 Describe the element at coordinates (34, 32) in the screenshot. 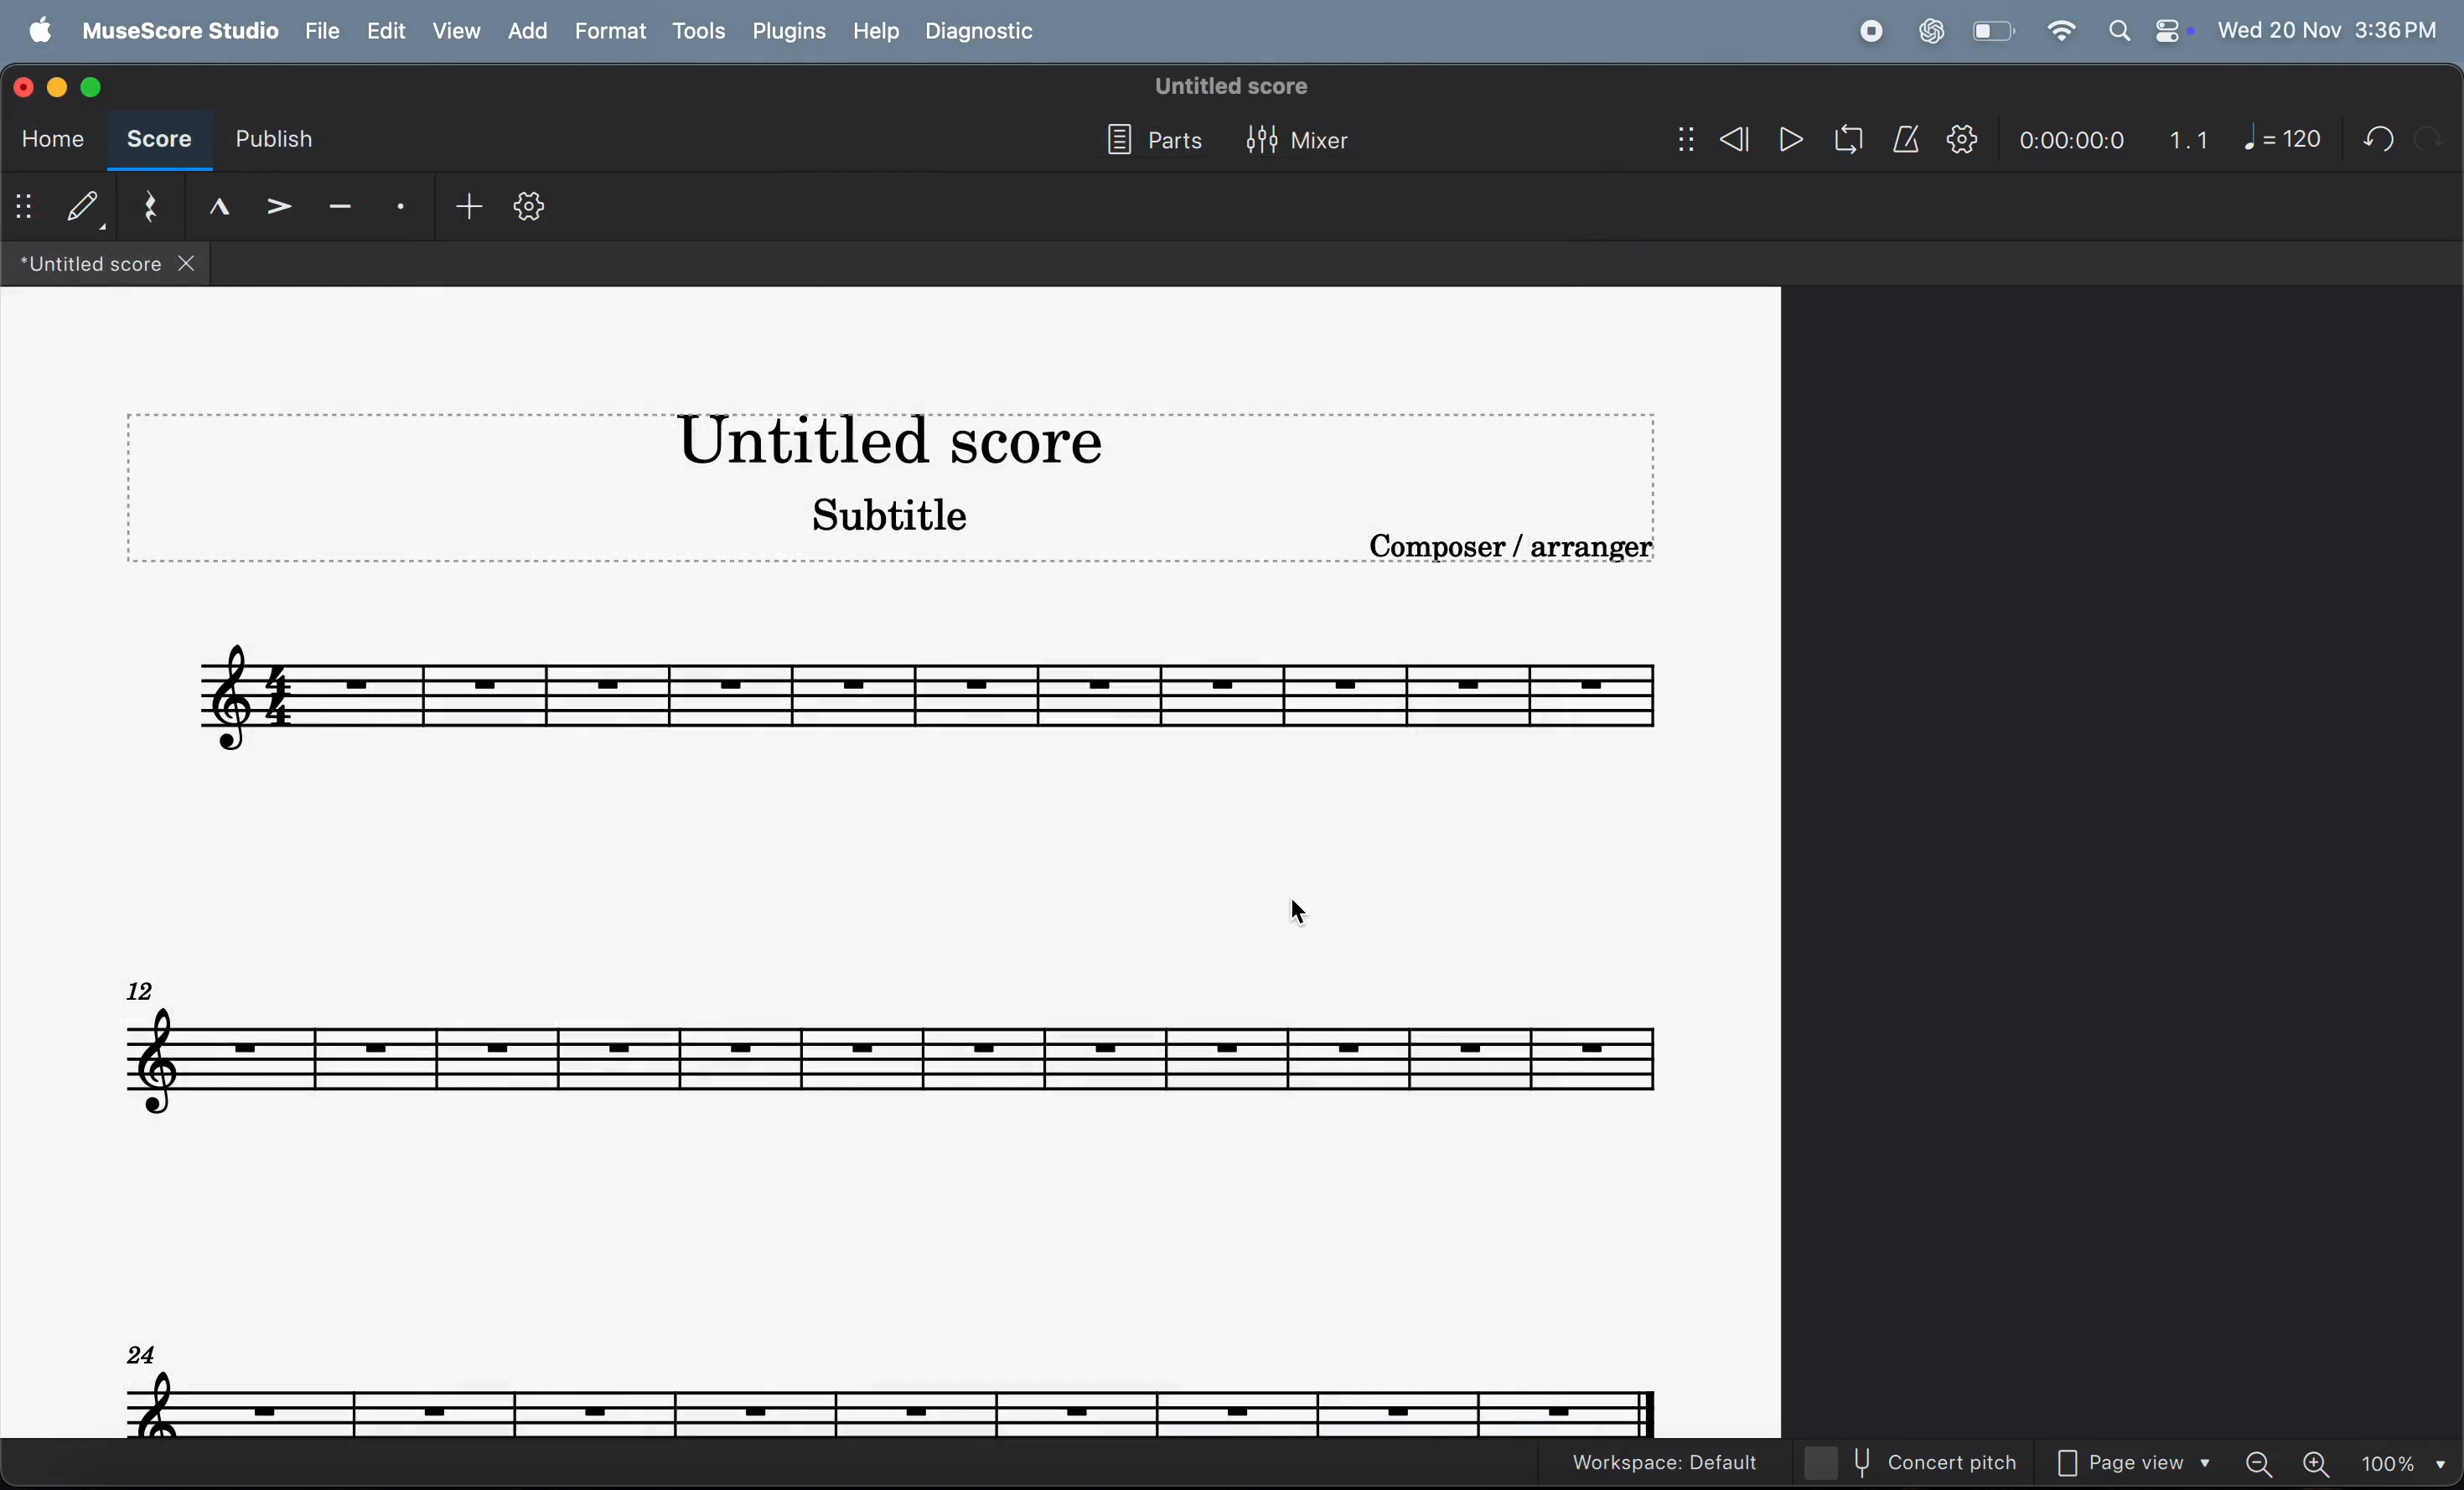

I see `apple menu` at that location.